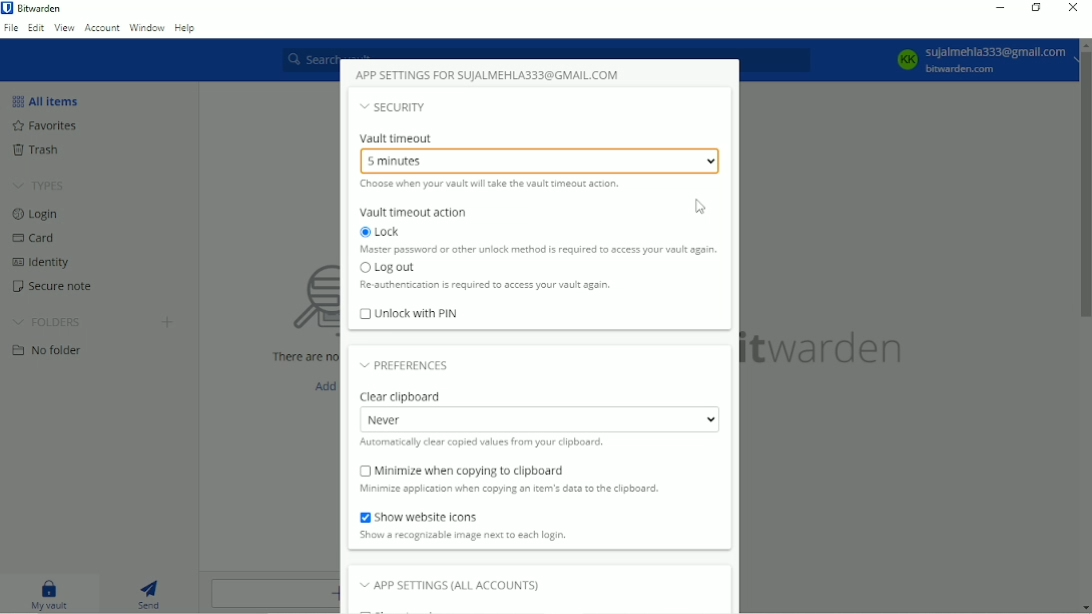  I want to click on Close, so click(1074, 9).